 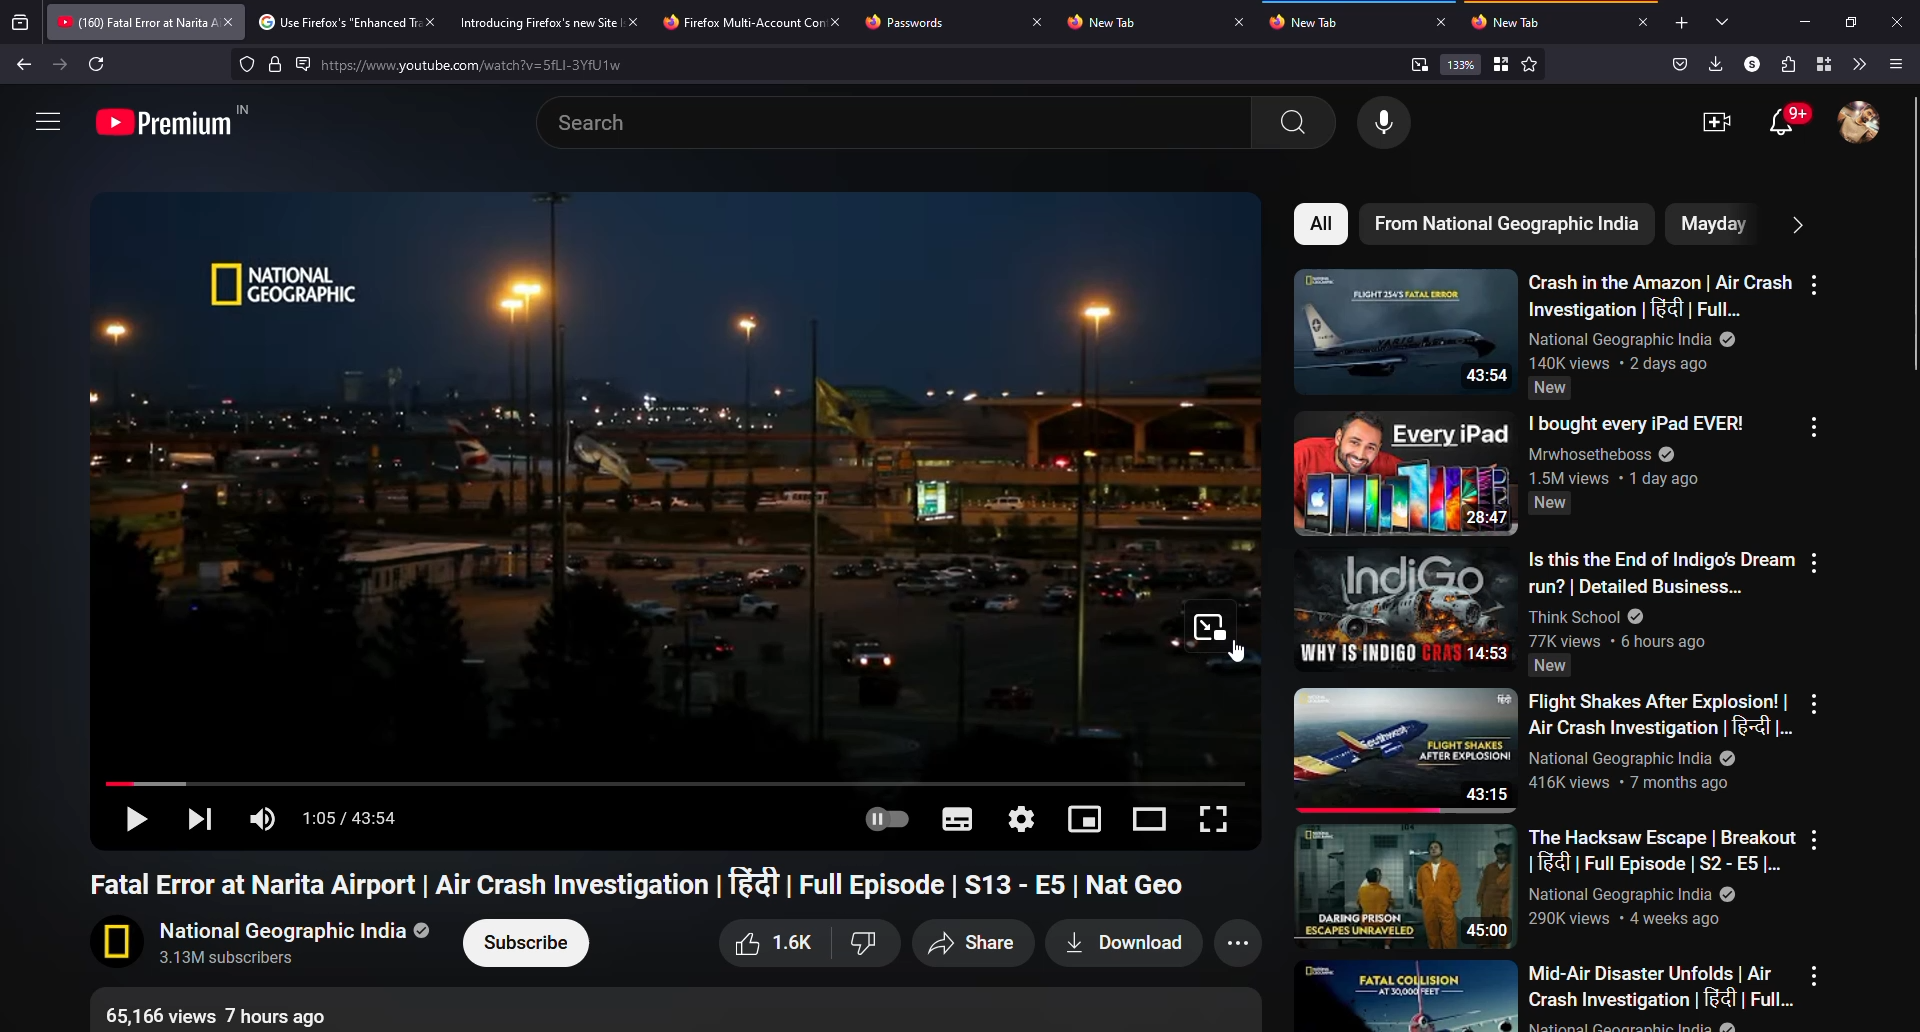 What do you see at coordinates (970, 944) in the screenshot?
I see `share` at bounding box center [970, 944].